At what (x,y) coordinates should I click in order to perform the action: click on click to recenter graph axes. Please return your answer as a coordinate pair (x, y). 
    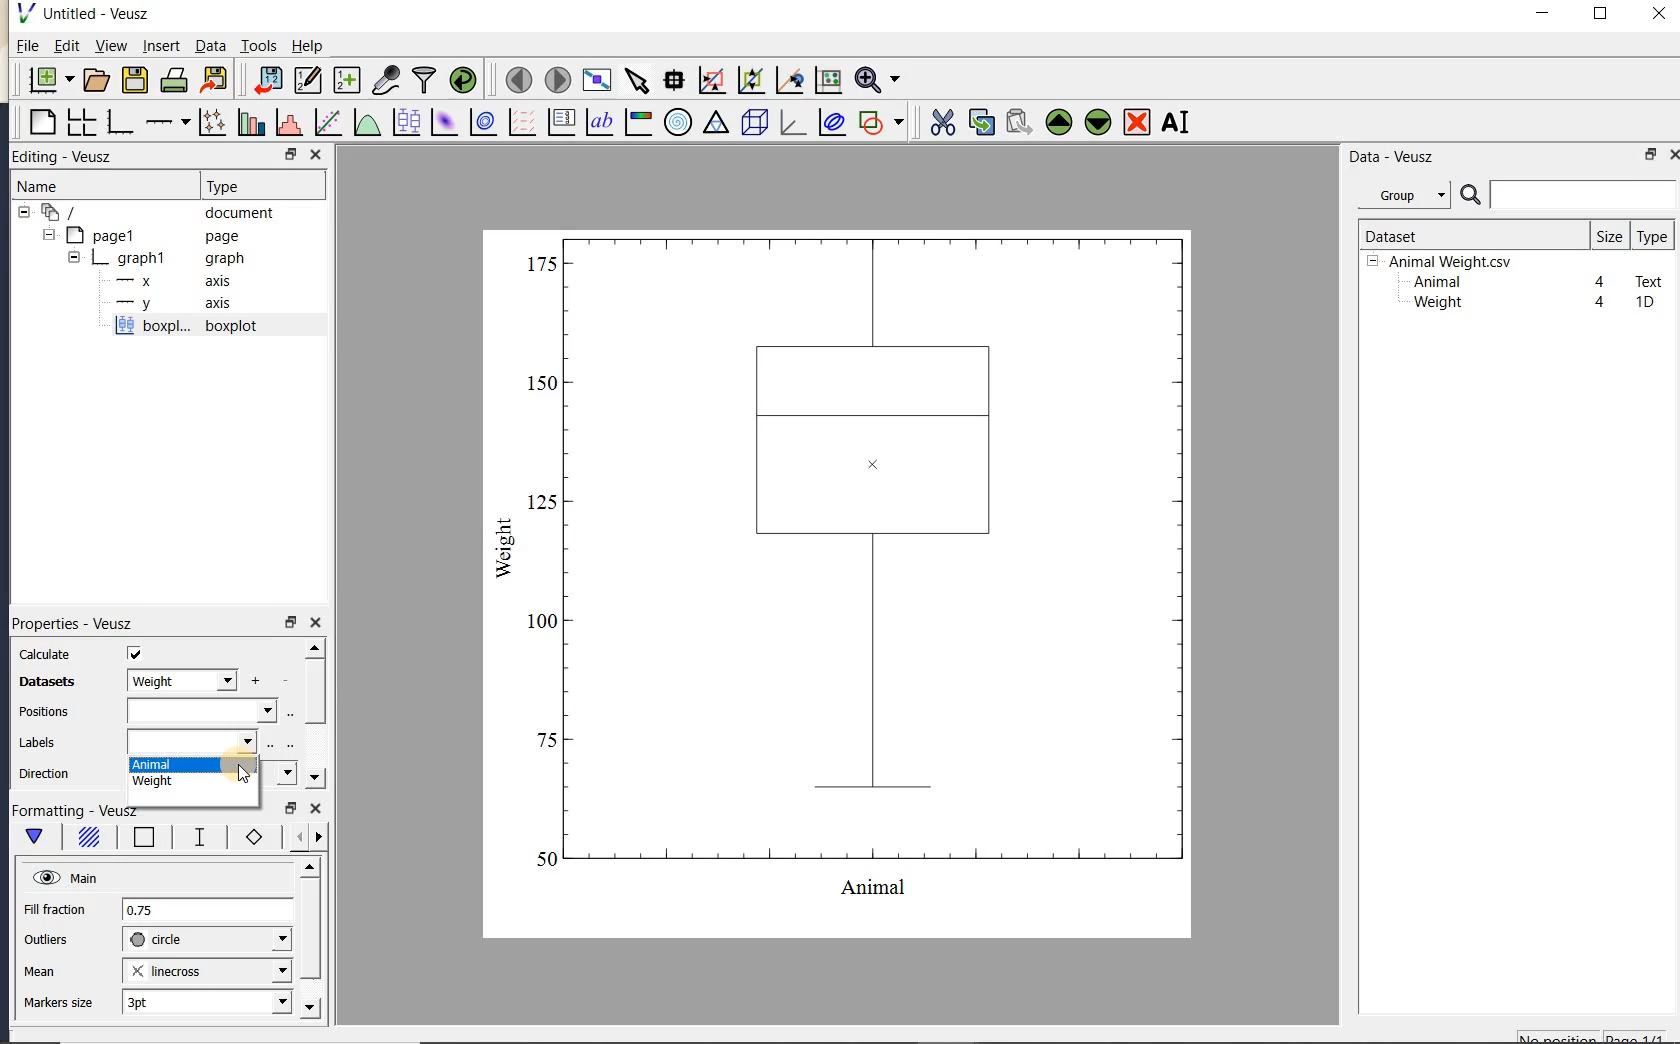
    Looking at the image, I should click on (790, 81).